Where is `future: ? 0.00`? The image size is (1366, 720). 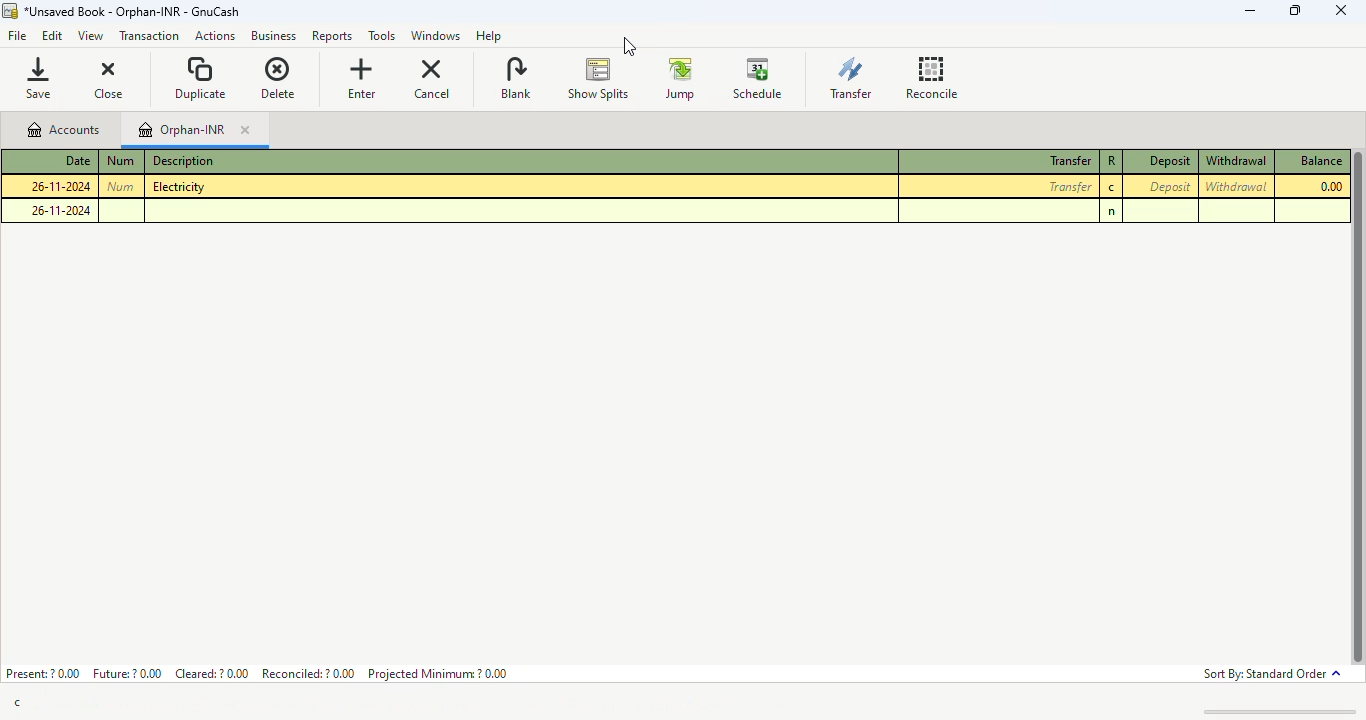
future: ? 0.00 is located at coordinates (128, 673).